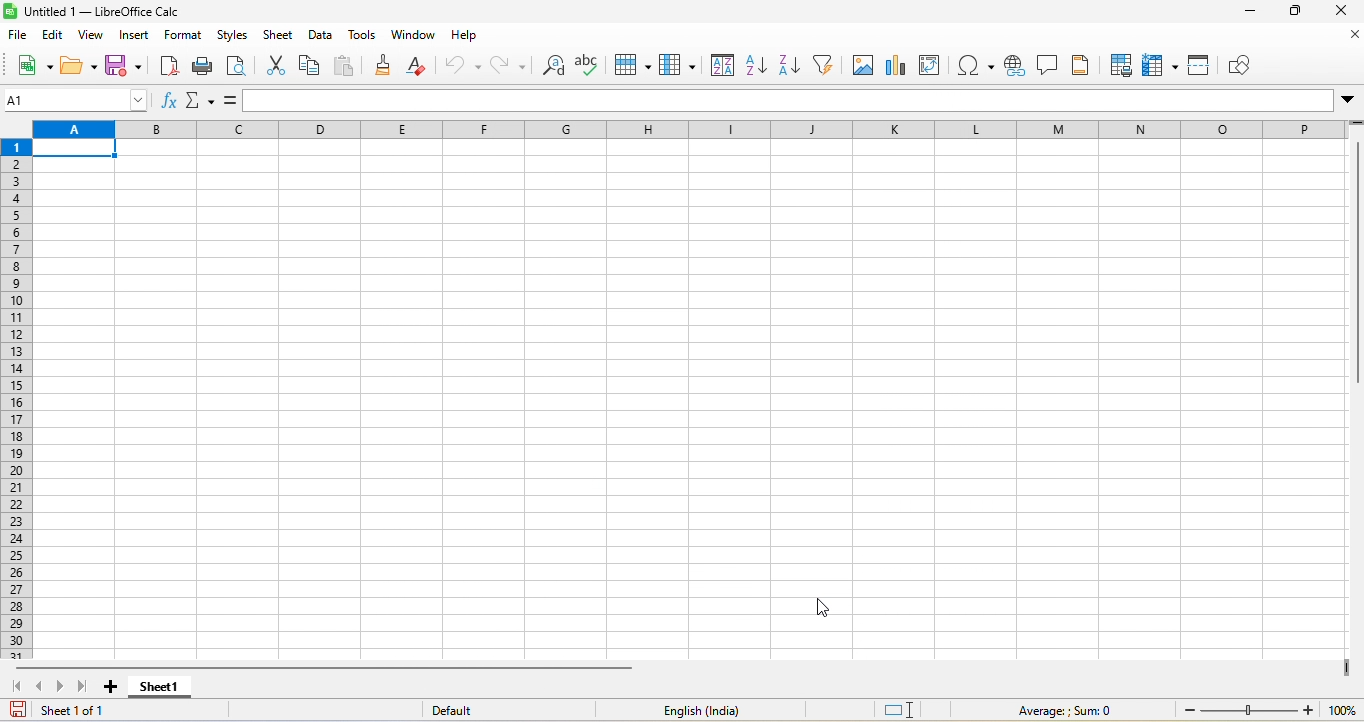 The width and height of the screenshot is (1364, 722). I want to click on close, so click(1338, 14).